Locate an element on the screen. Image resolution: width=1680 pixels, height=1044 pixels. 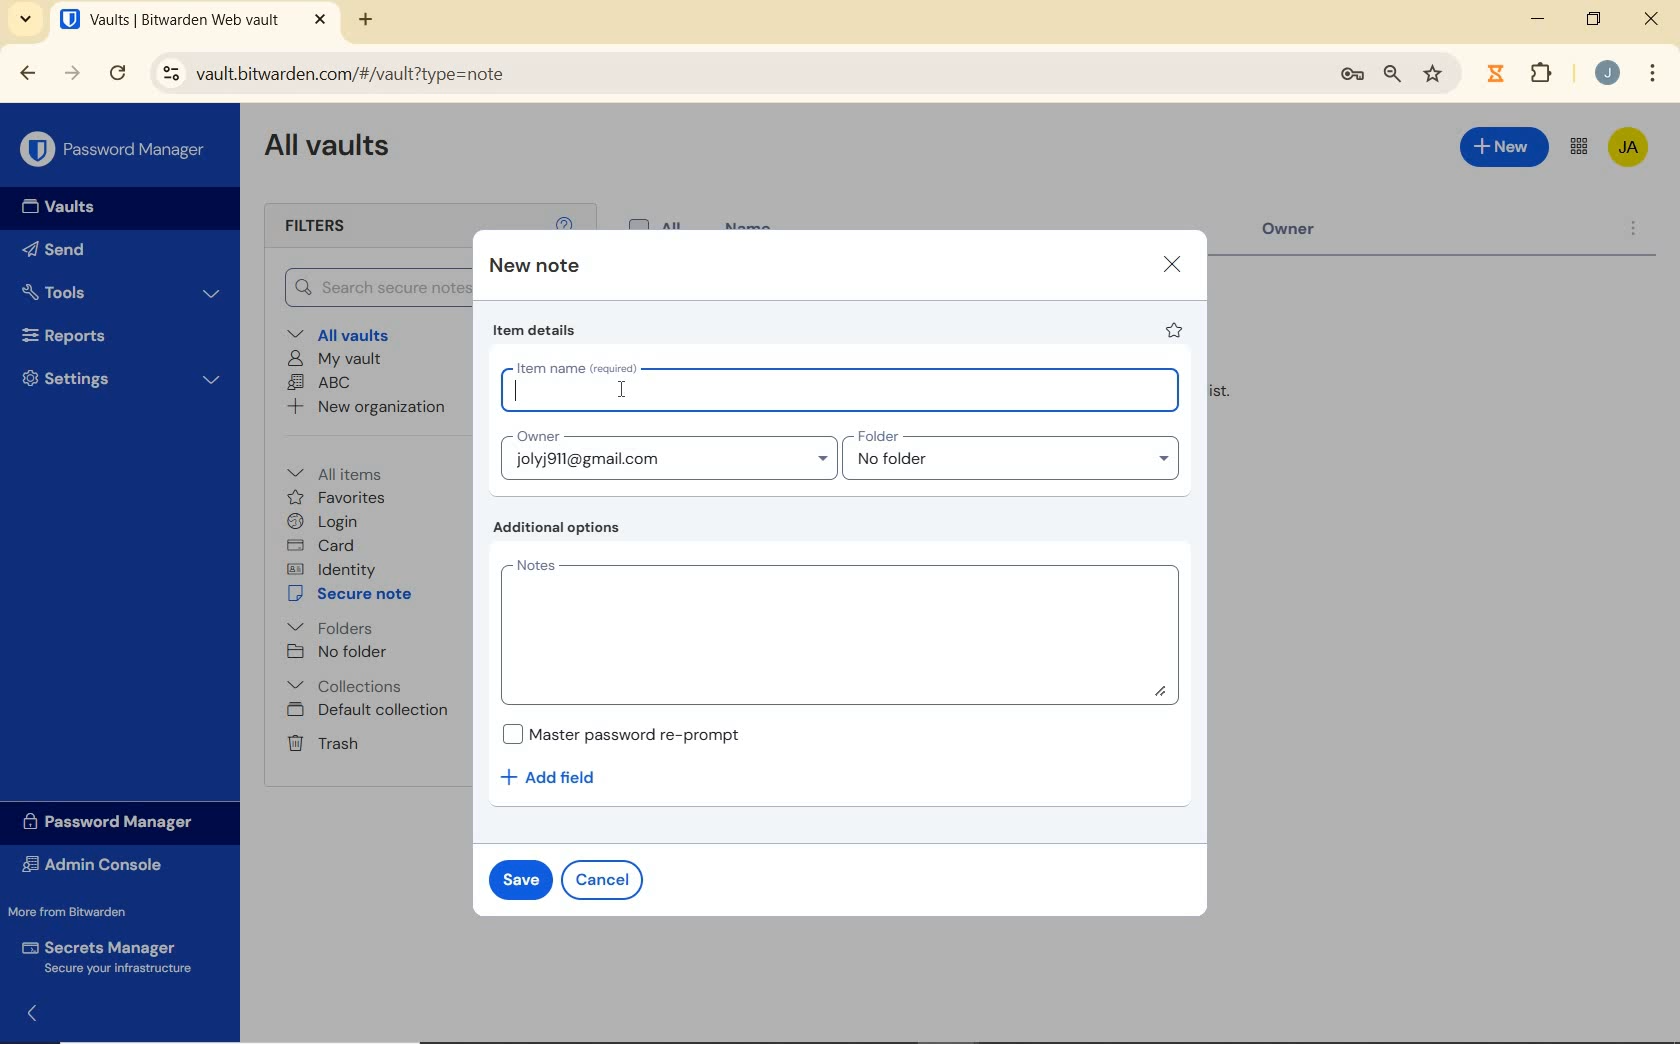
Filters is located at coordinates (338, 227).